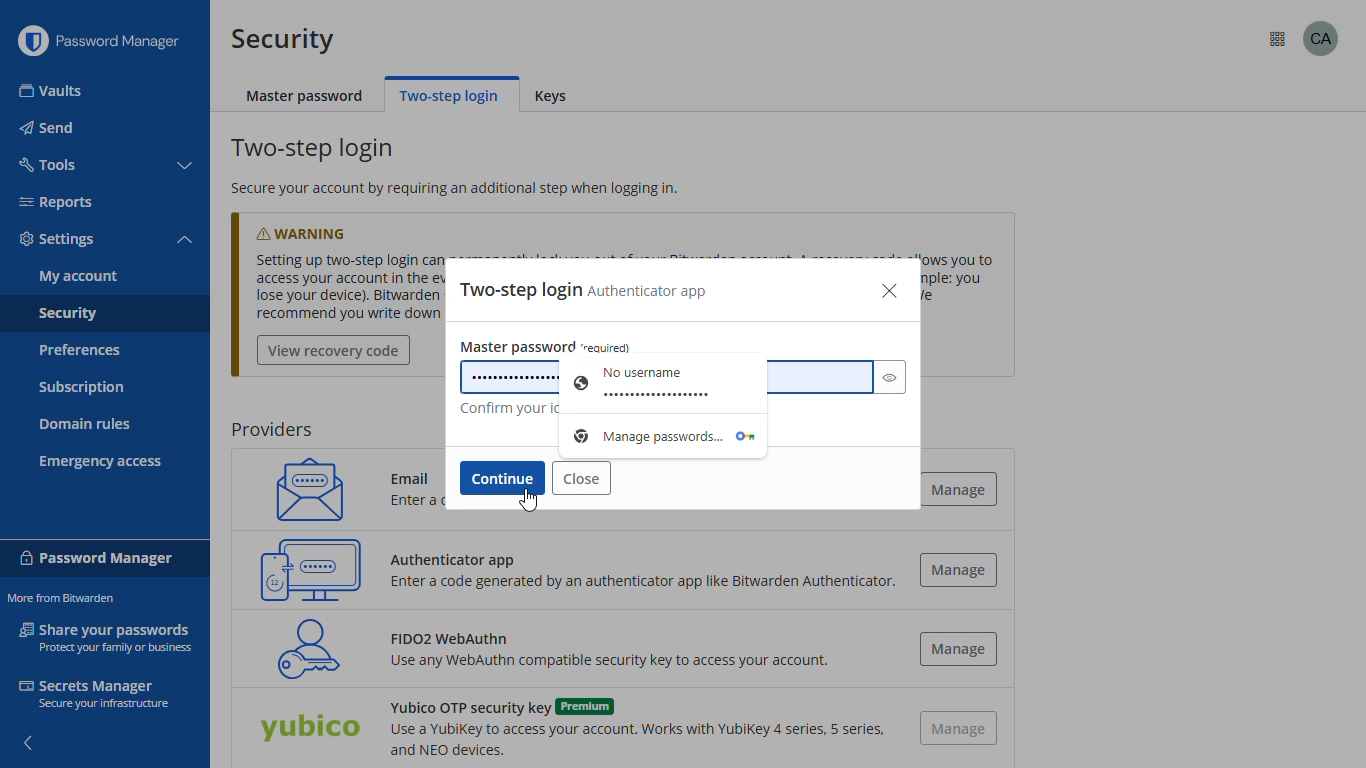 This screenshot has width=1366, height=768. What do you see at coordinates (417, 474) in the screenshot?
I see `Email` at bounding box center [417, 474].